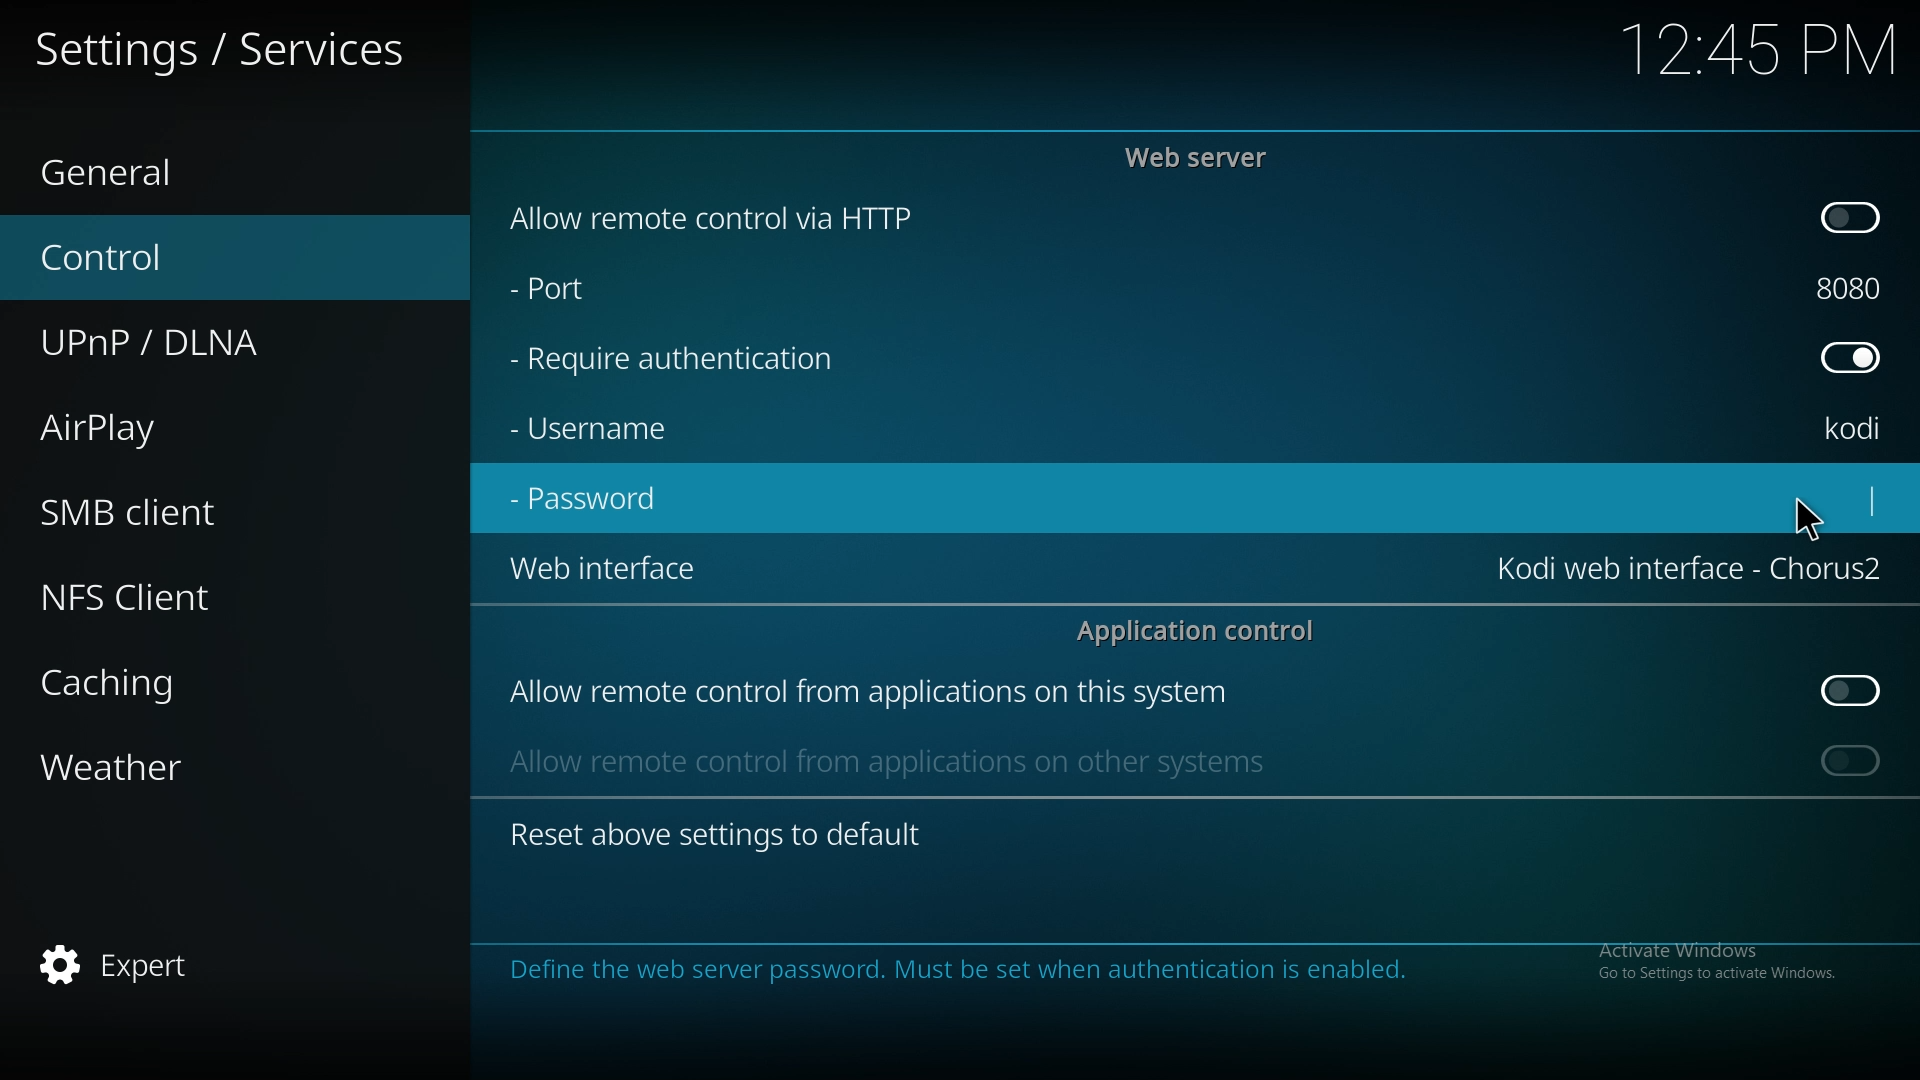 The image size is (1920, 1080). I want to click on on, so click(1851, 215).